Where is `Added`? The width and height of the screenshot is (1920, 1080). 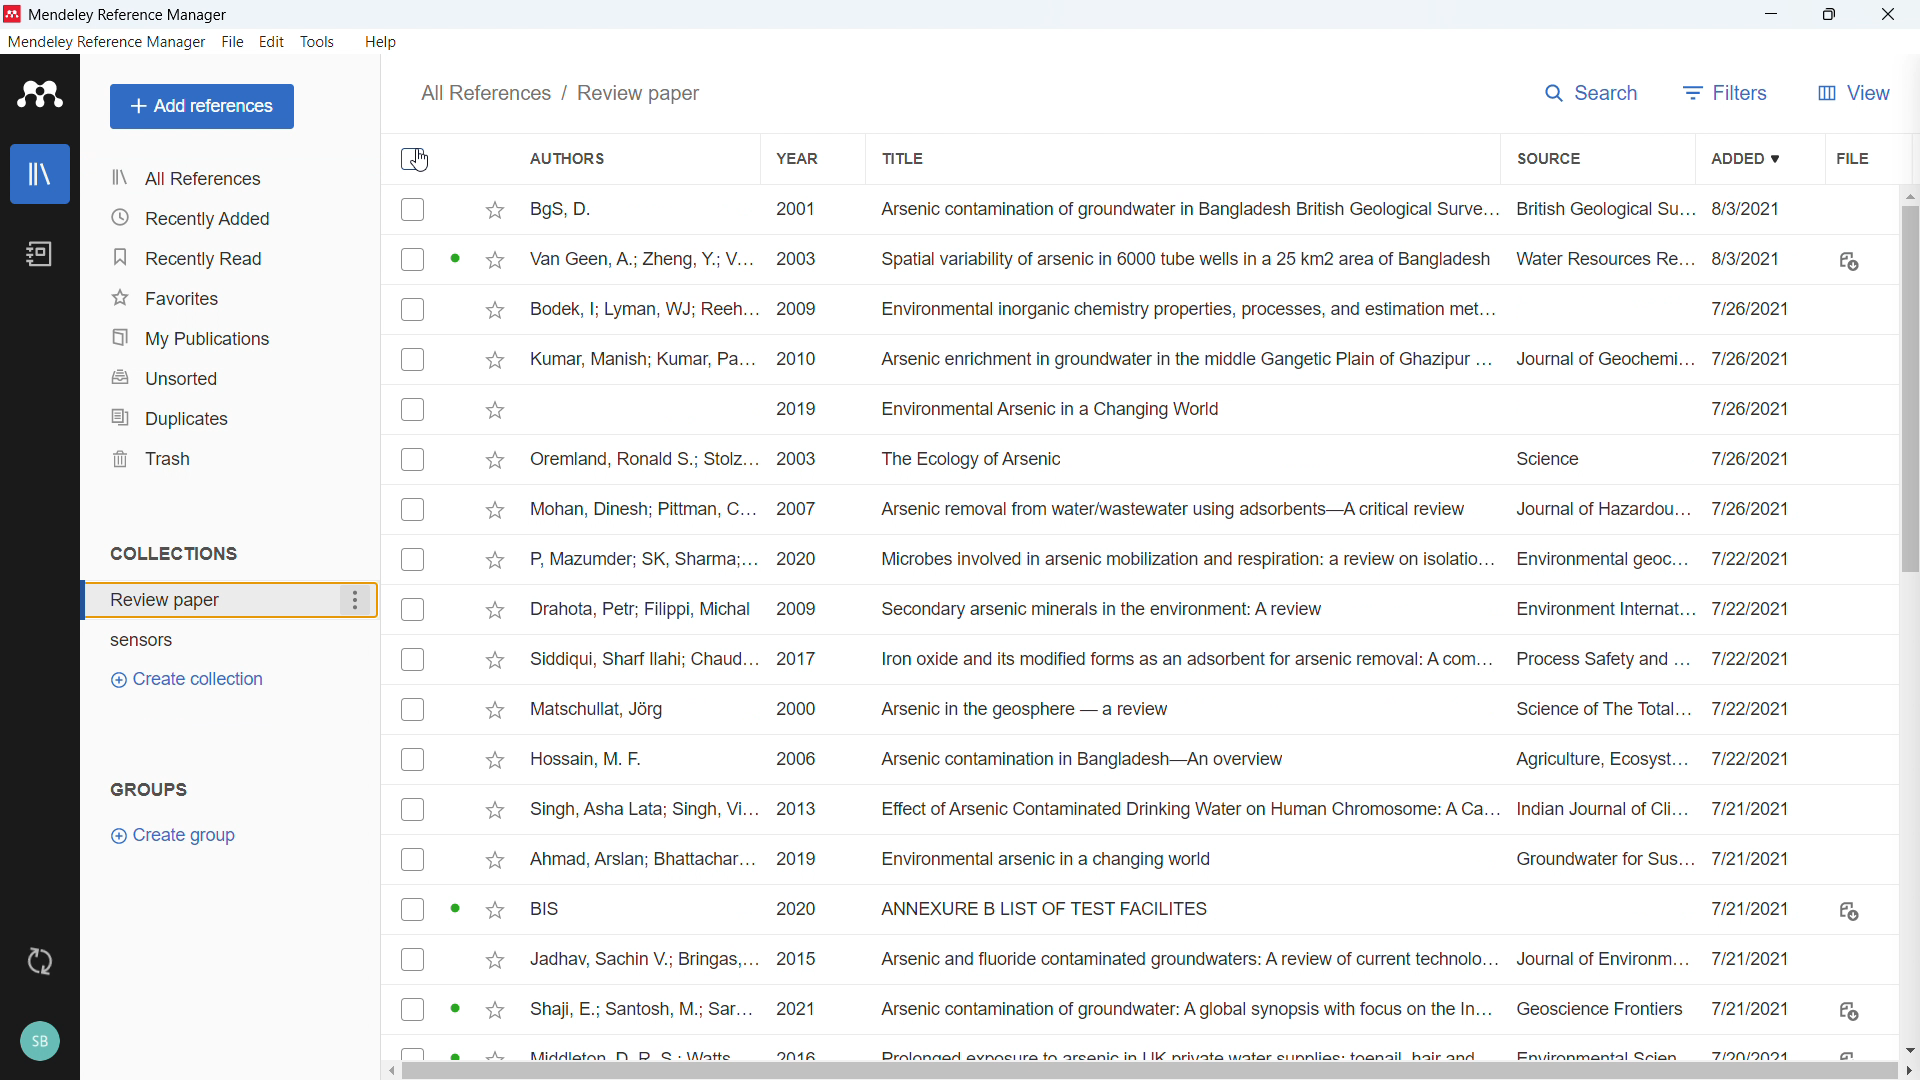 Added is located at coordinates (1749, 156).